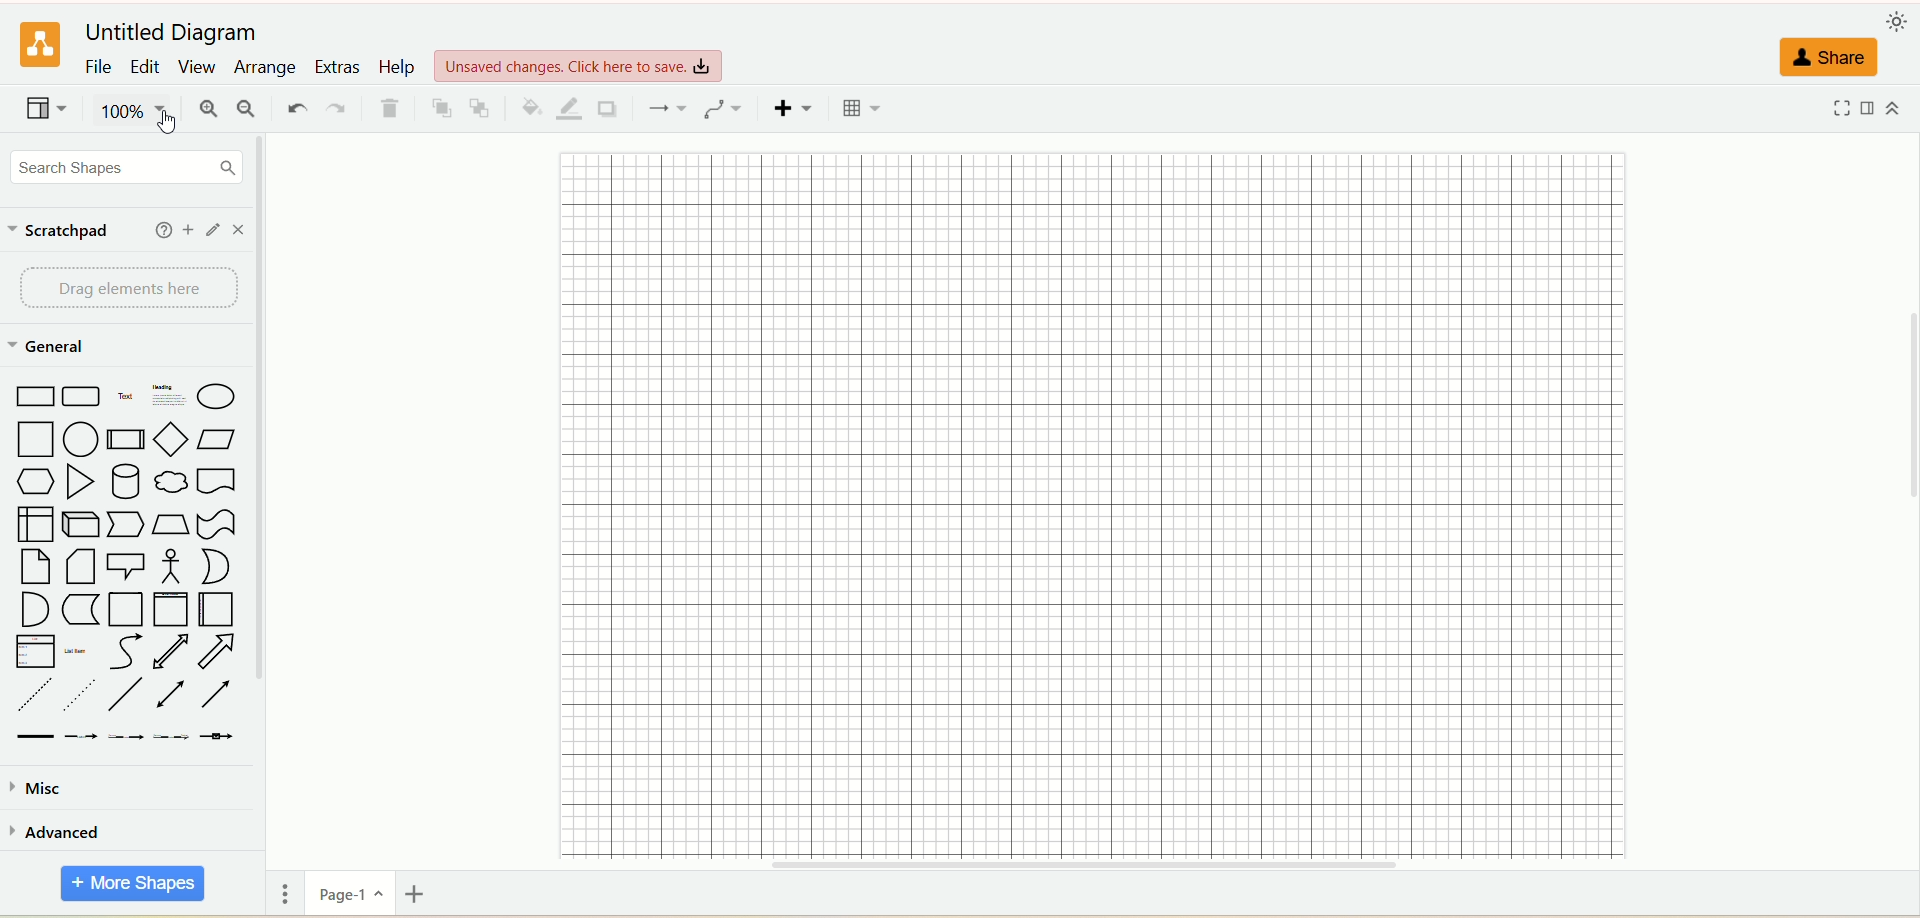 The height and width of the screenshot is (918, 1920). Describe the element at coordinates (214, 566) in the screenshot. I see `or` at that location.